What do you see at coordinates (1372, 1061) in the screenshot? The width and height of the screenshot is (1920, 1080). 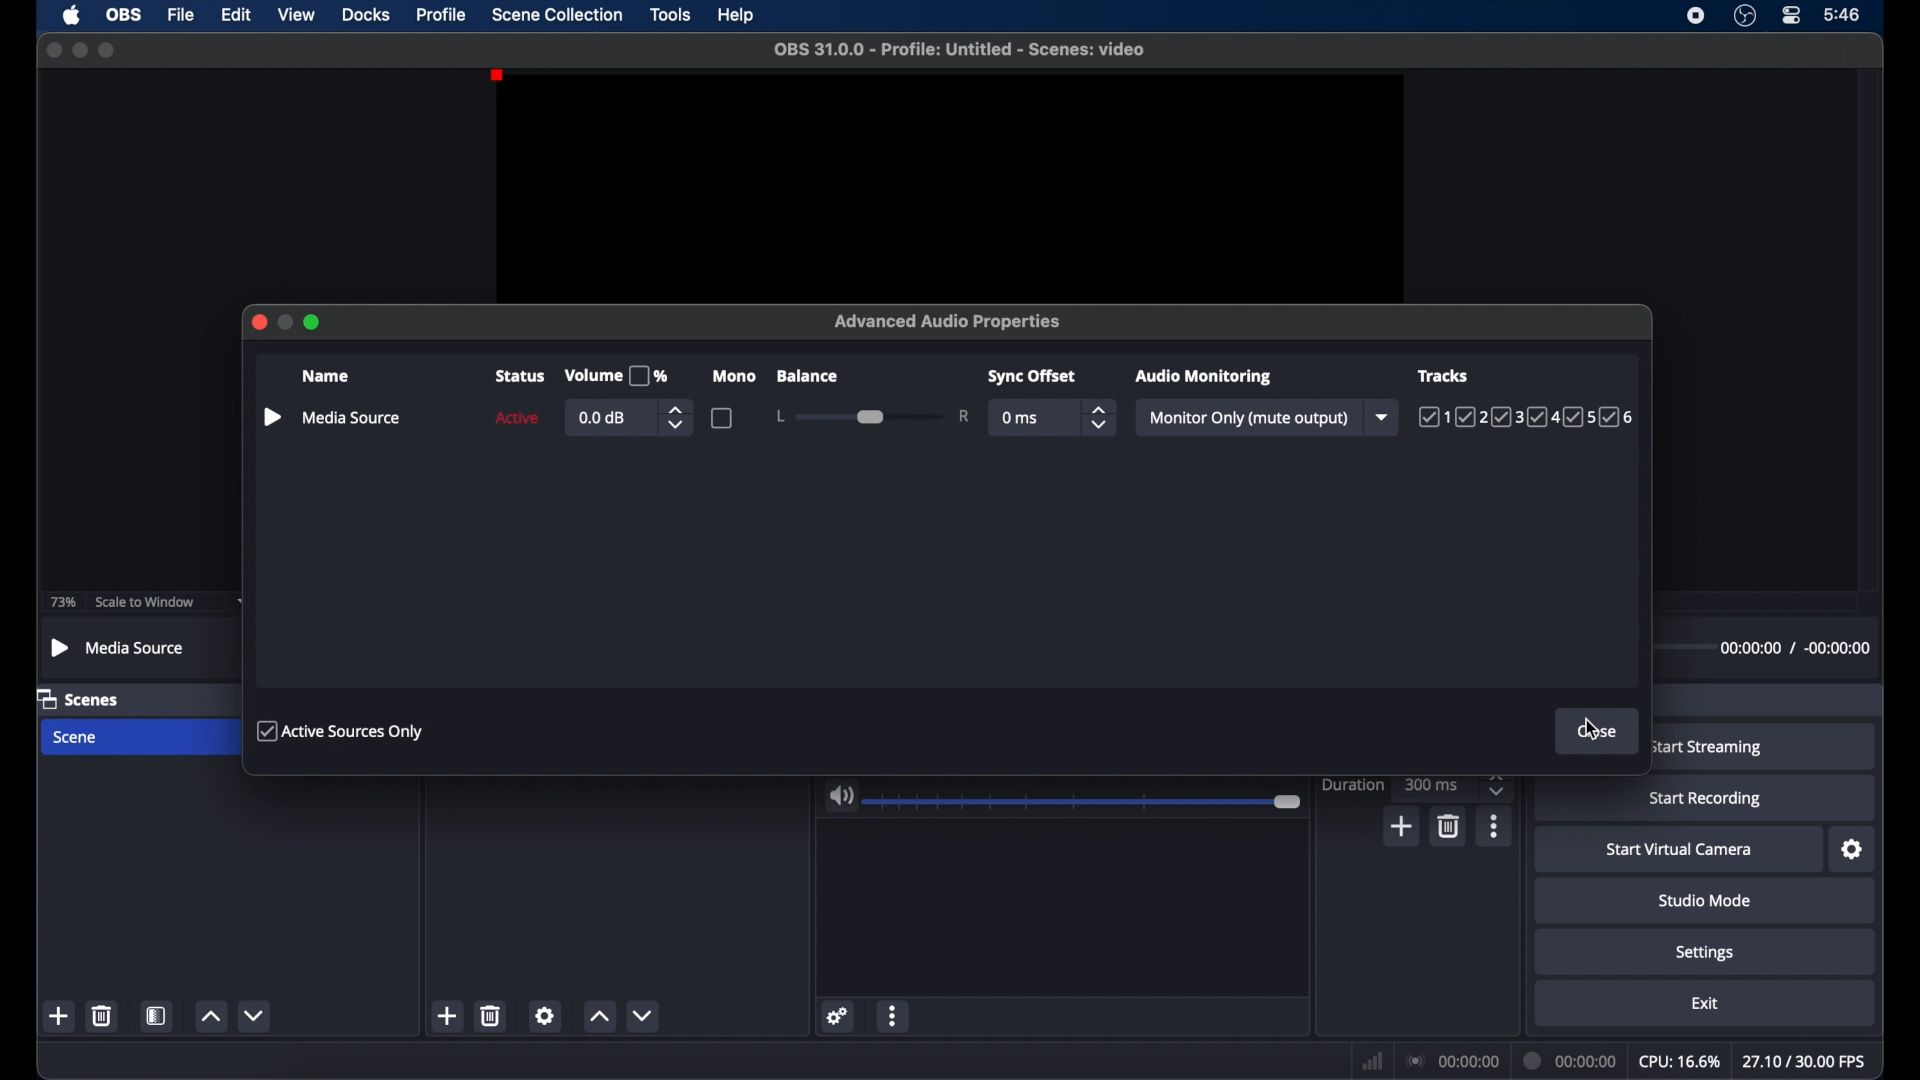 I see `network` at bounding box center [1372, 1061].